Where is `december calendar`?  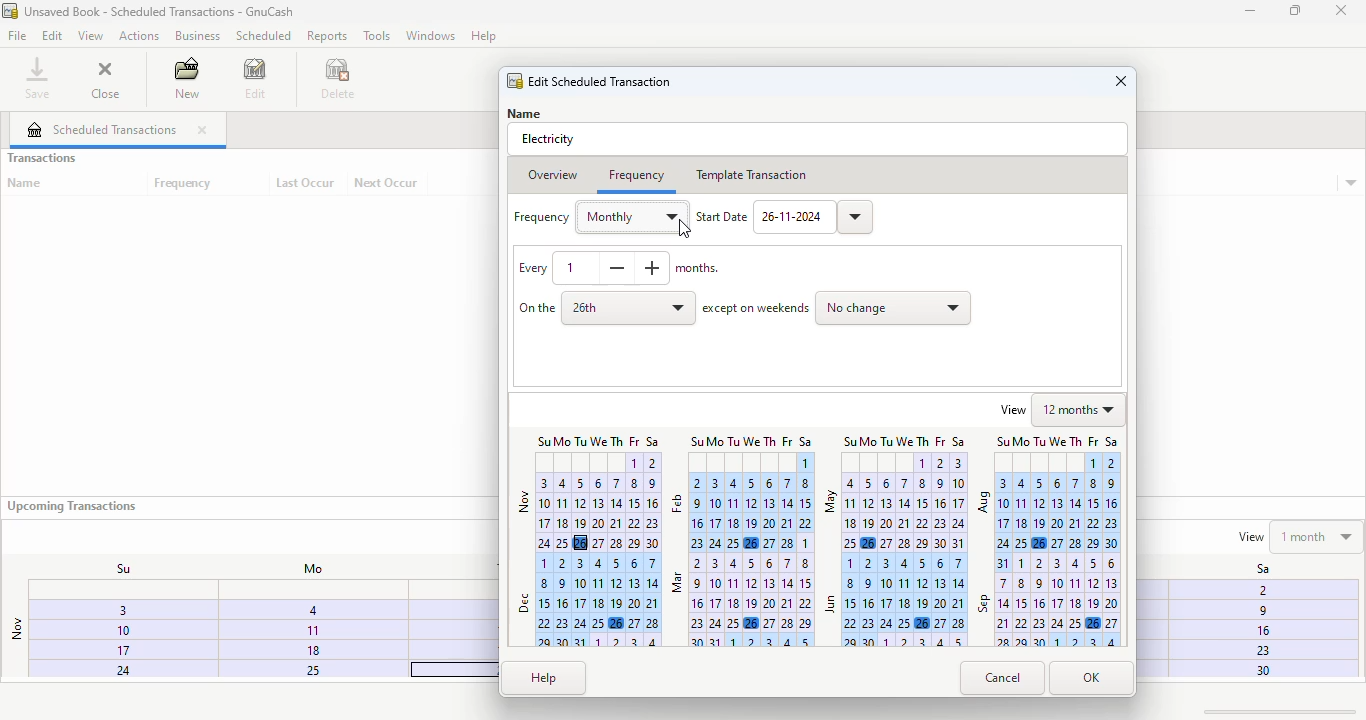 december calendar is located at coordinates (587, 601).